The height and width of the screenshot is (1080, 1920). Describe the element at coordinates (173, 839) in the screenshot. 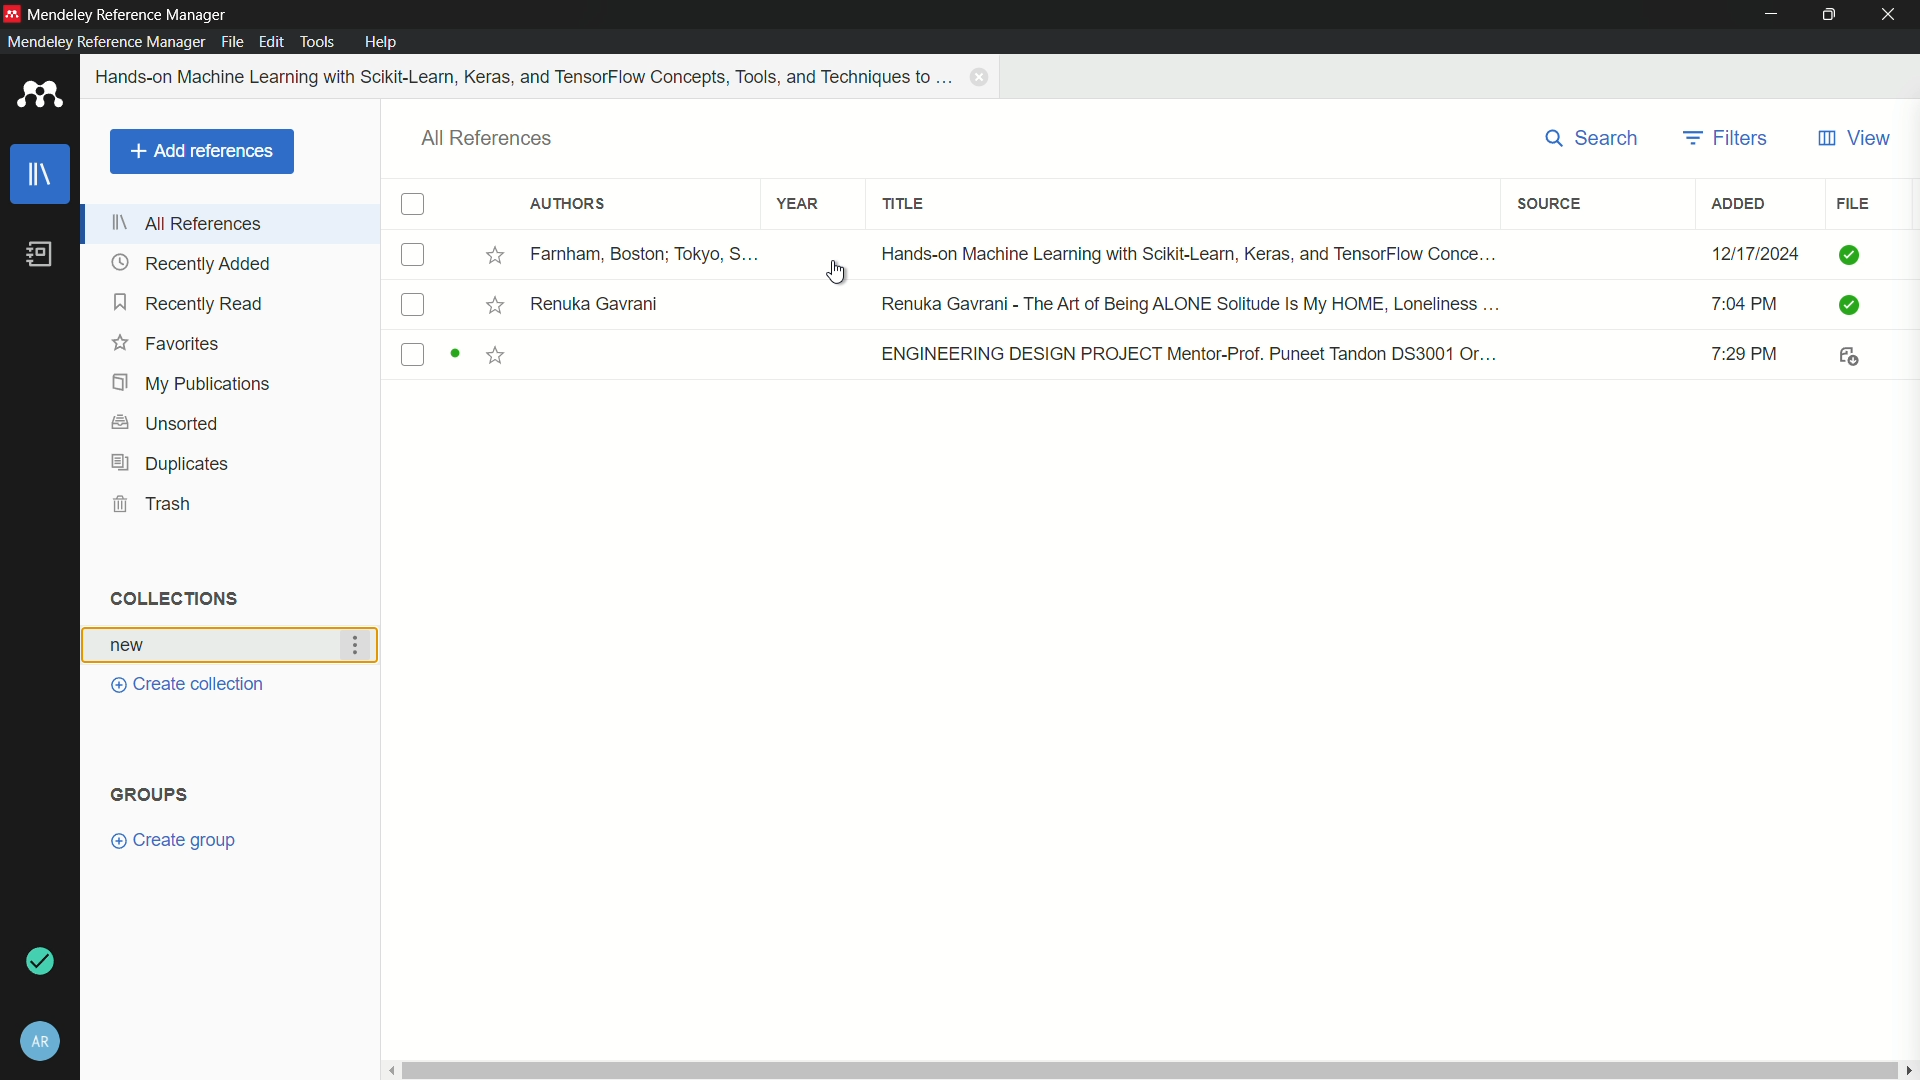

I see `create group` at that location.